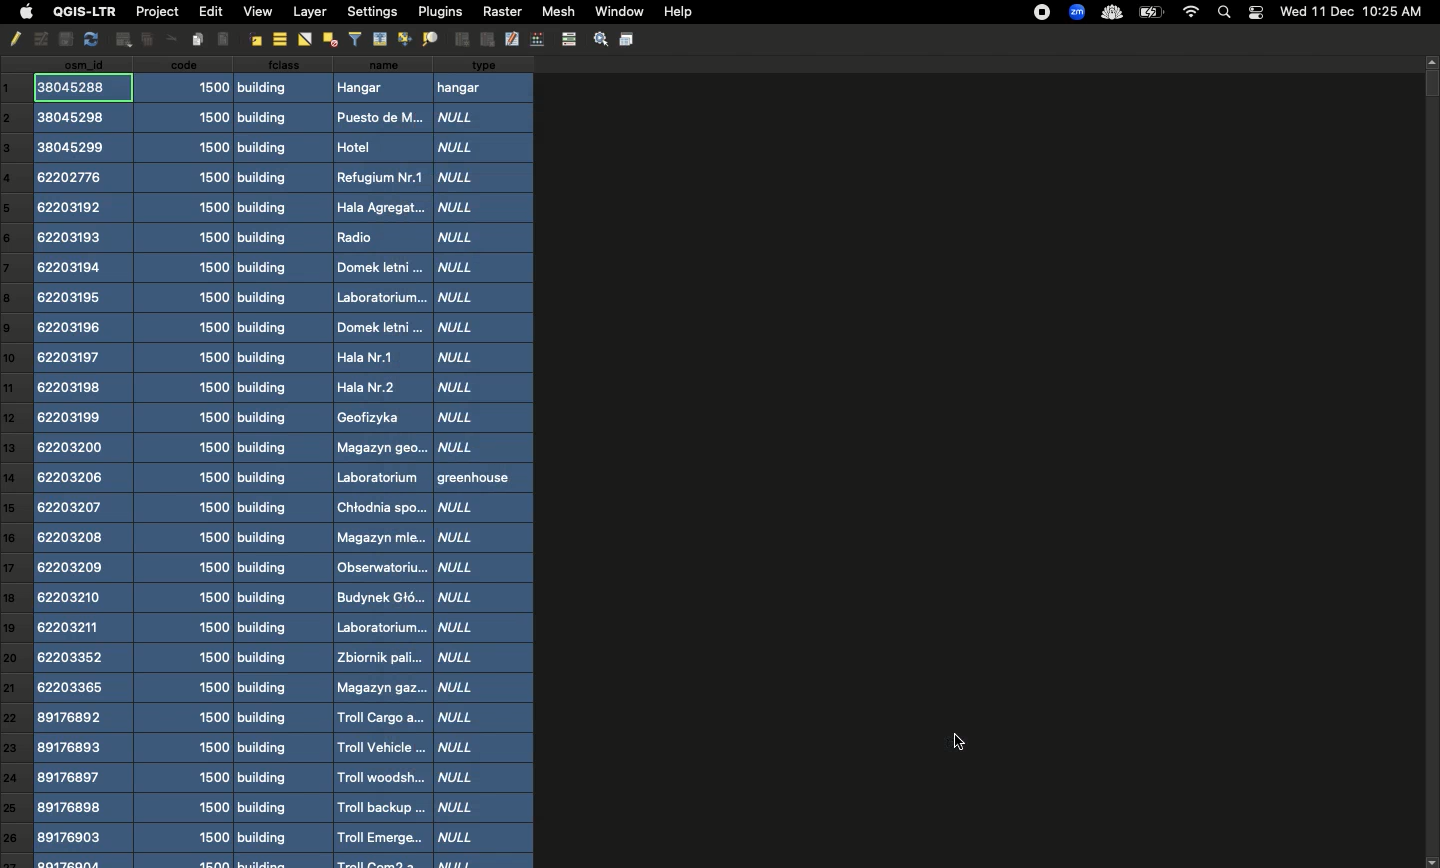 The height and width of the screenshot is (868, 1440). Describe the element at coordinates (438, 11) in the screenshot. I see `Plugins` at that location.